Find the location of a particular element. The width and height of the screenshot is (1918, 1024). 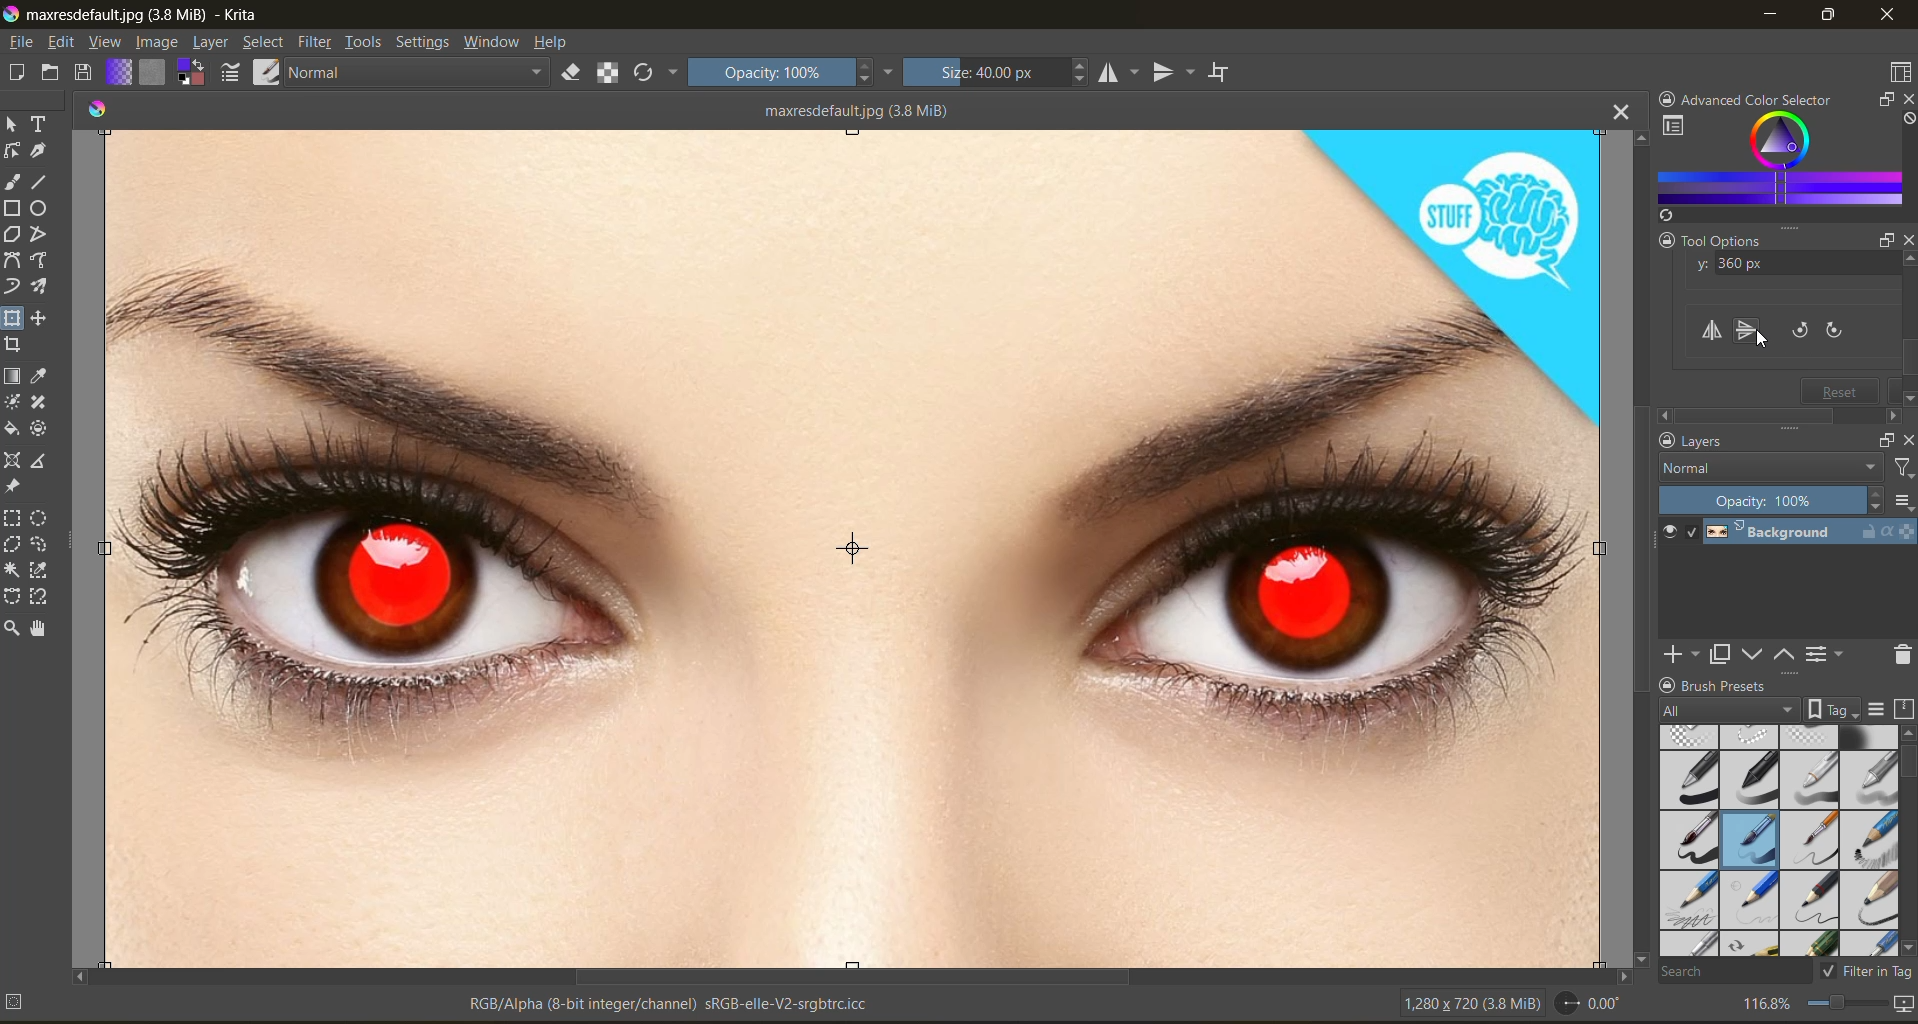

rotate clockwise is located at coordinates (1832, 331).